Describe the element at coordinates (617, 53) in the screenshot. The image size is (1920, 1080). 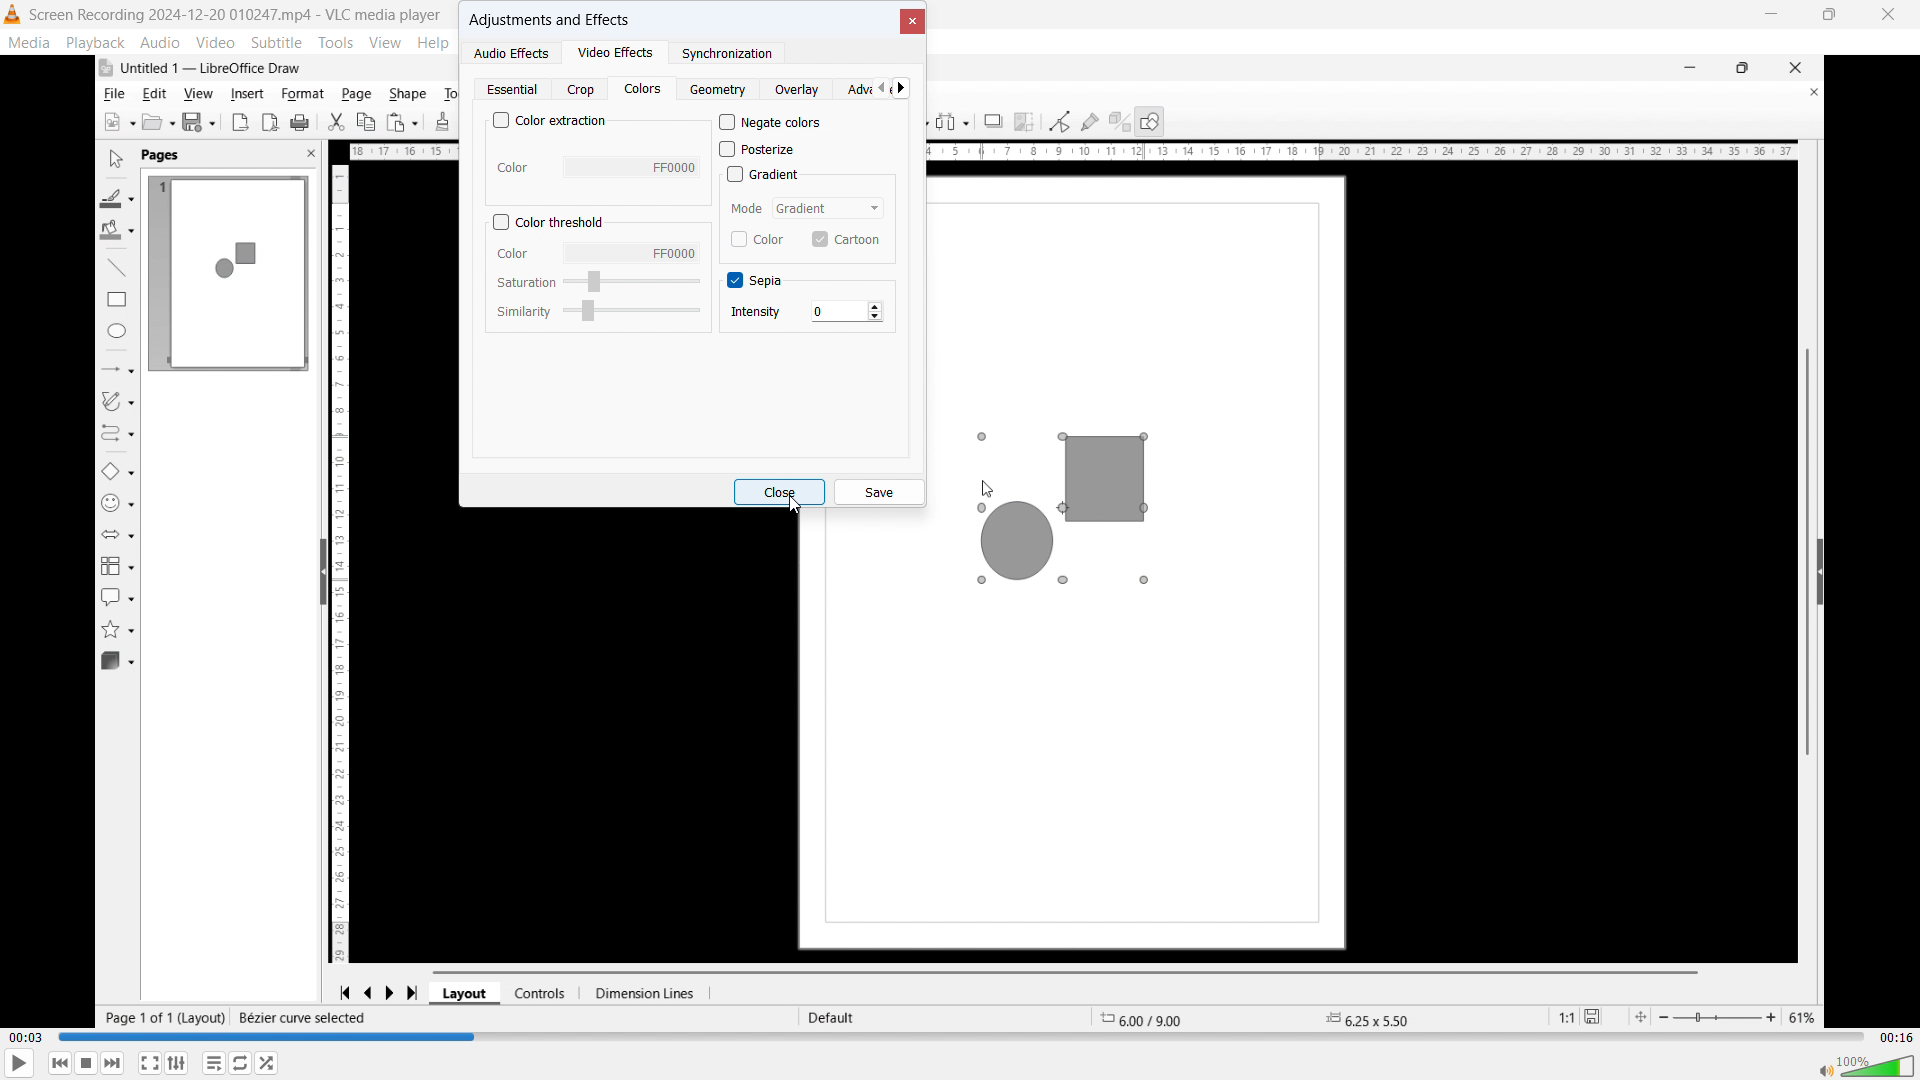
I see `Video effects ` at that location.